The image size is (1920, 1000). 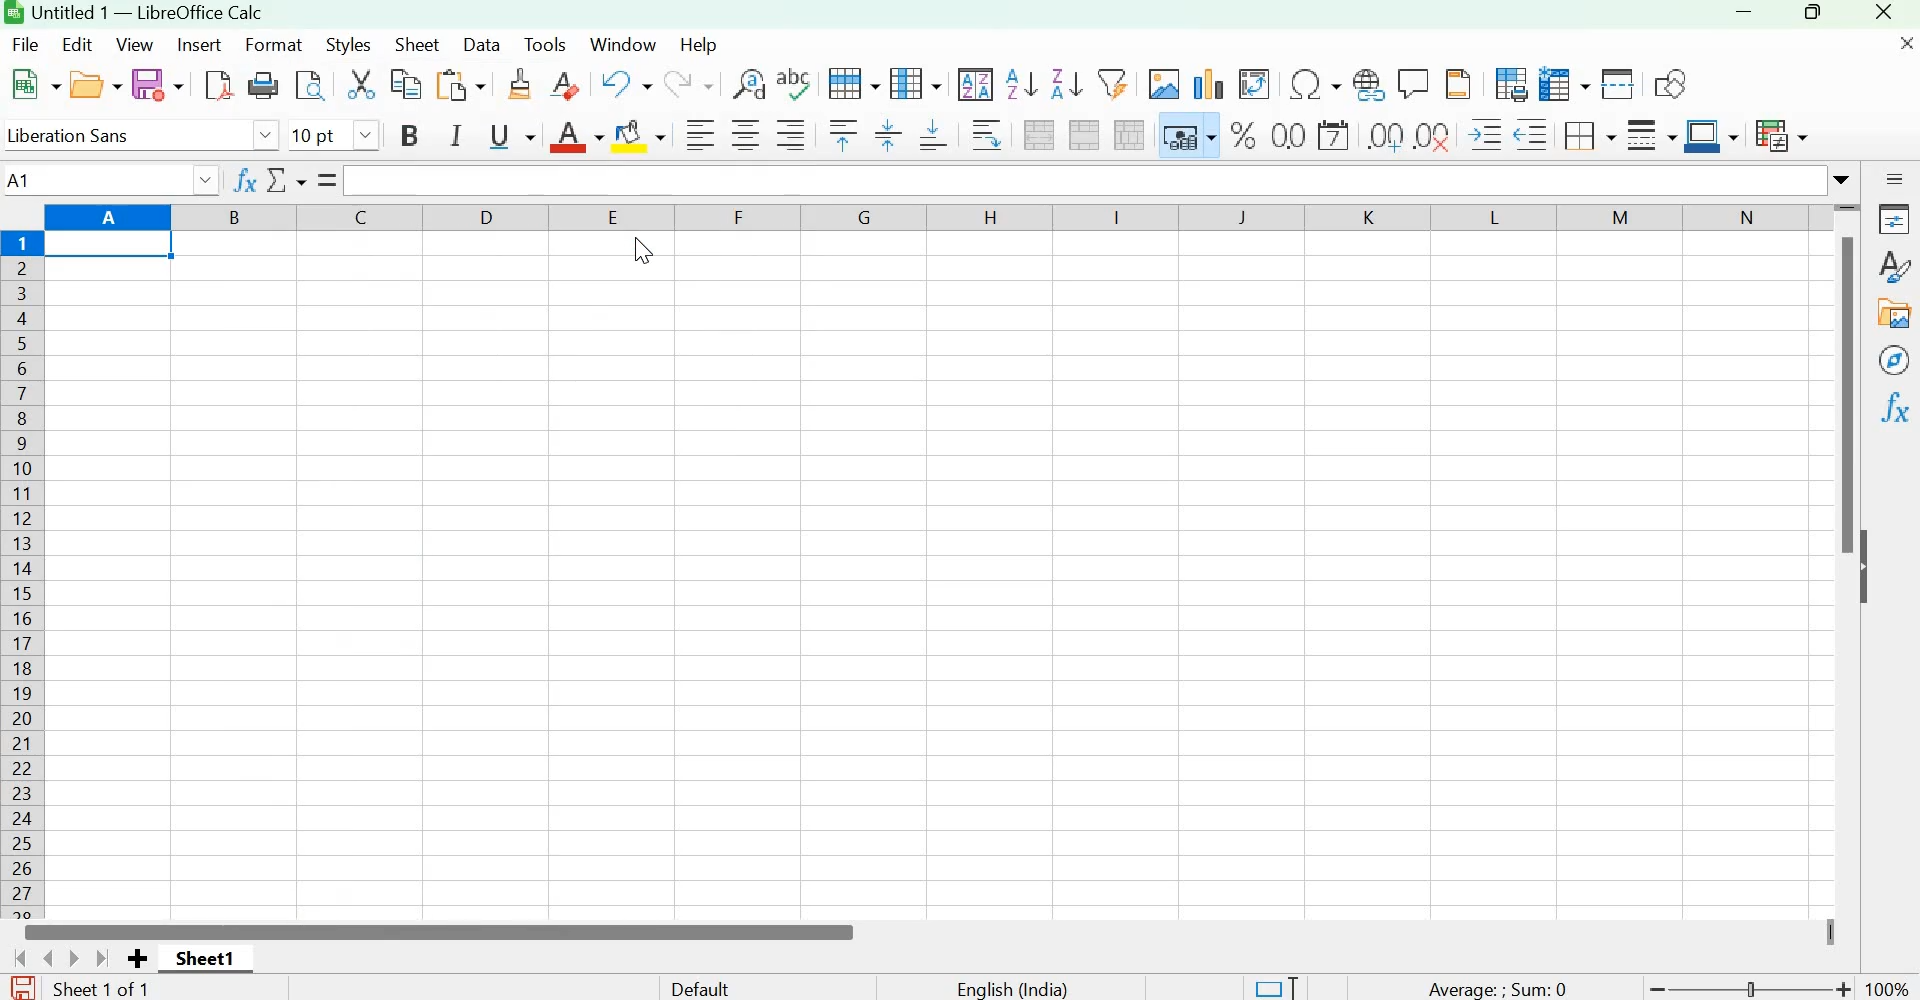 What do you see at coordinates (985, 136) in the screenshot?
I see `Wrap text` at bounding box center [985, 136].